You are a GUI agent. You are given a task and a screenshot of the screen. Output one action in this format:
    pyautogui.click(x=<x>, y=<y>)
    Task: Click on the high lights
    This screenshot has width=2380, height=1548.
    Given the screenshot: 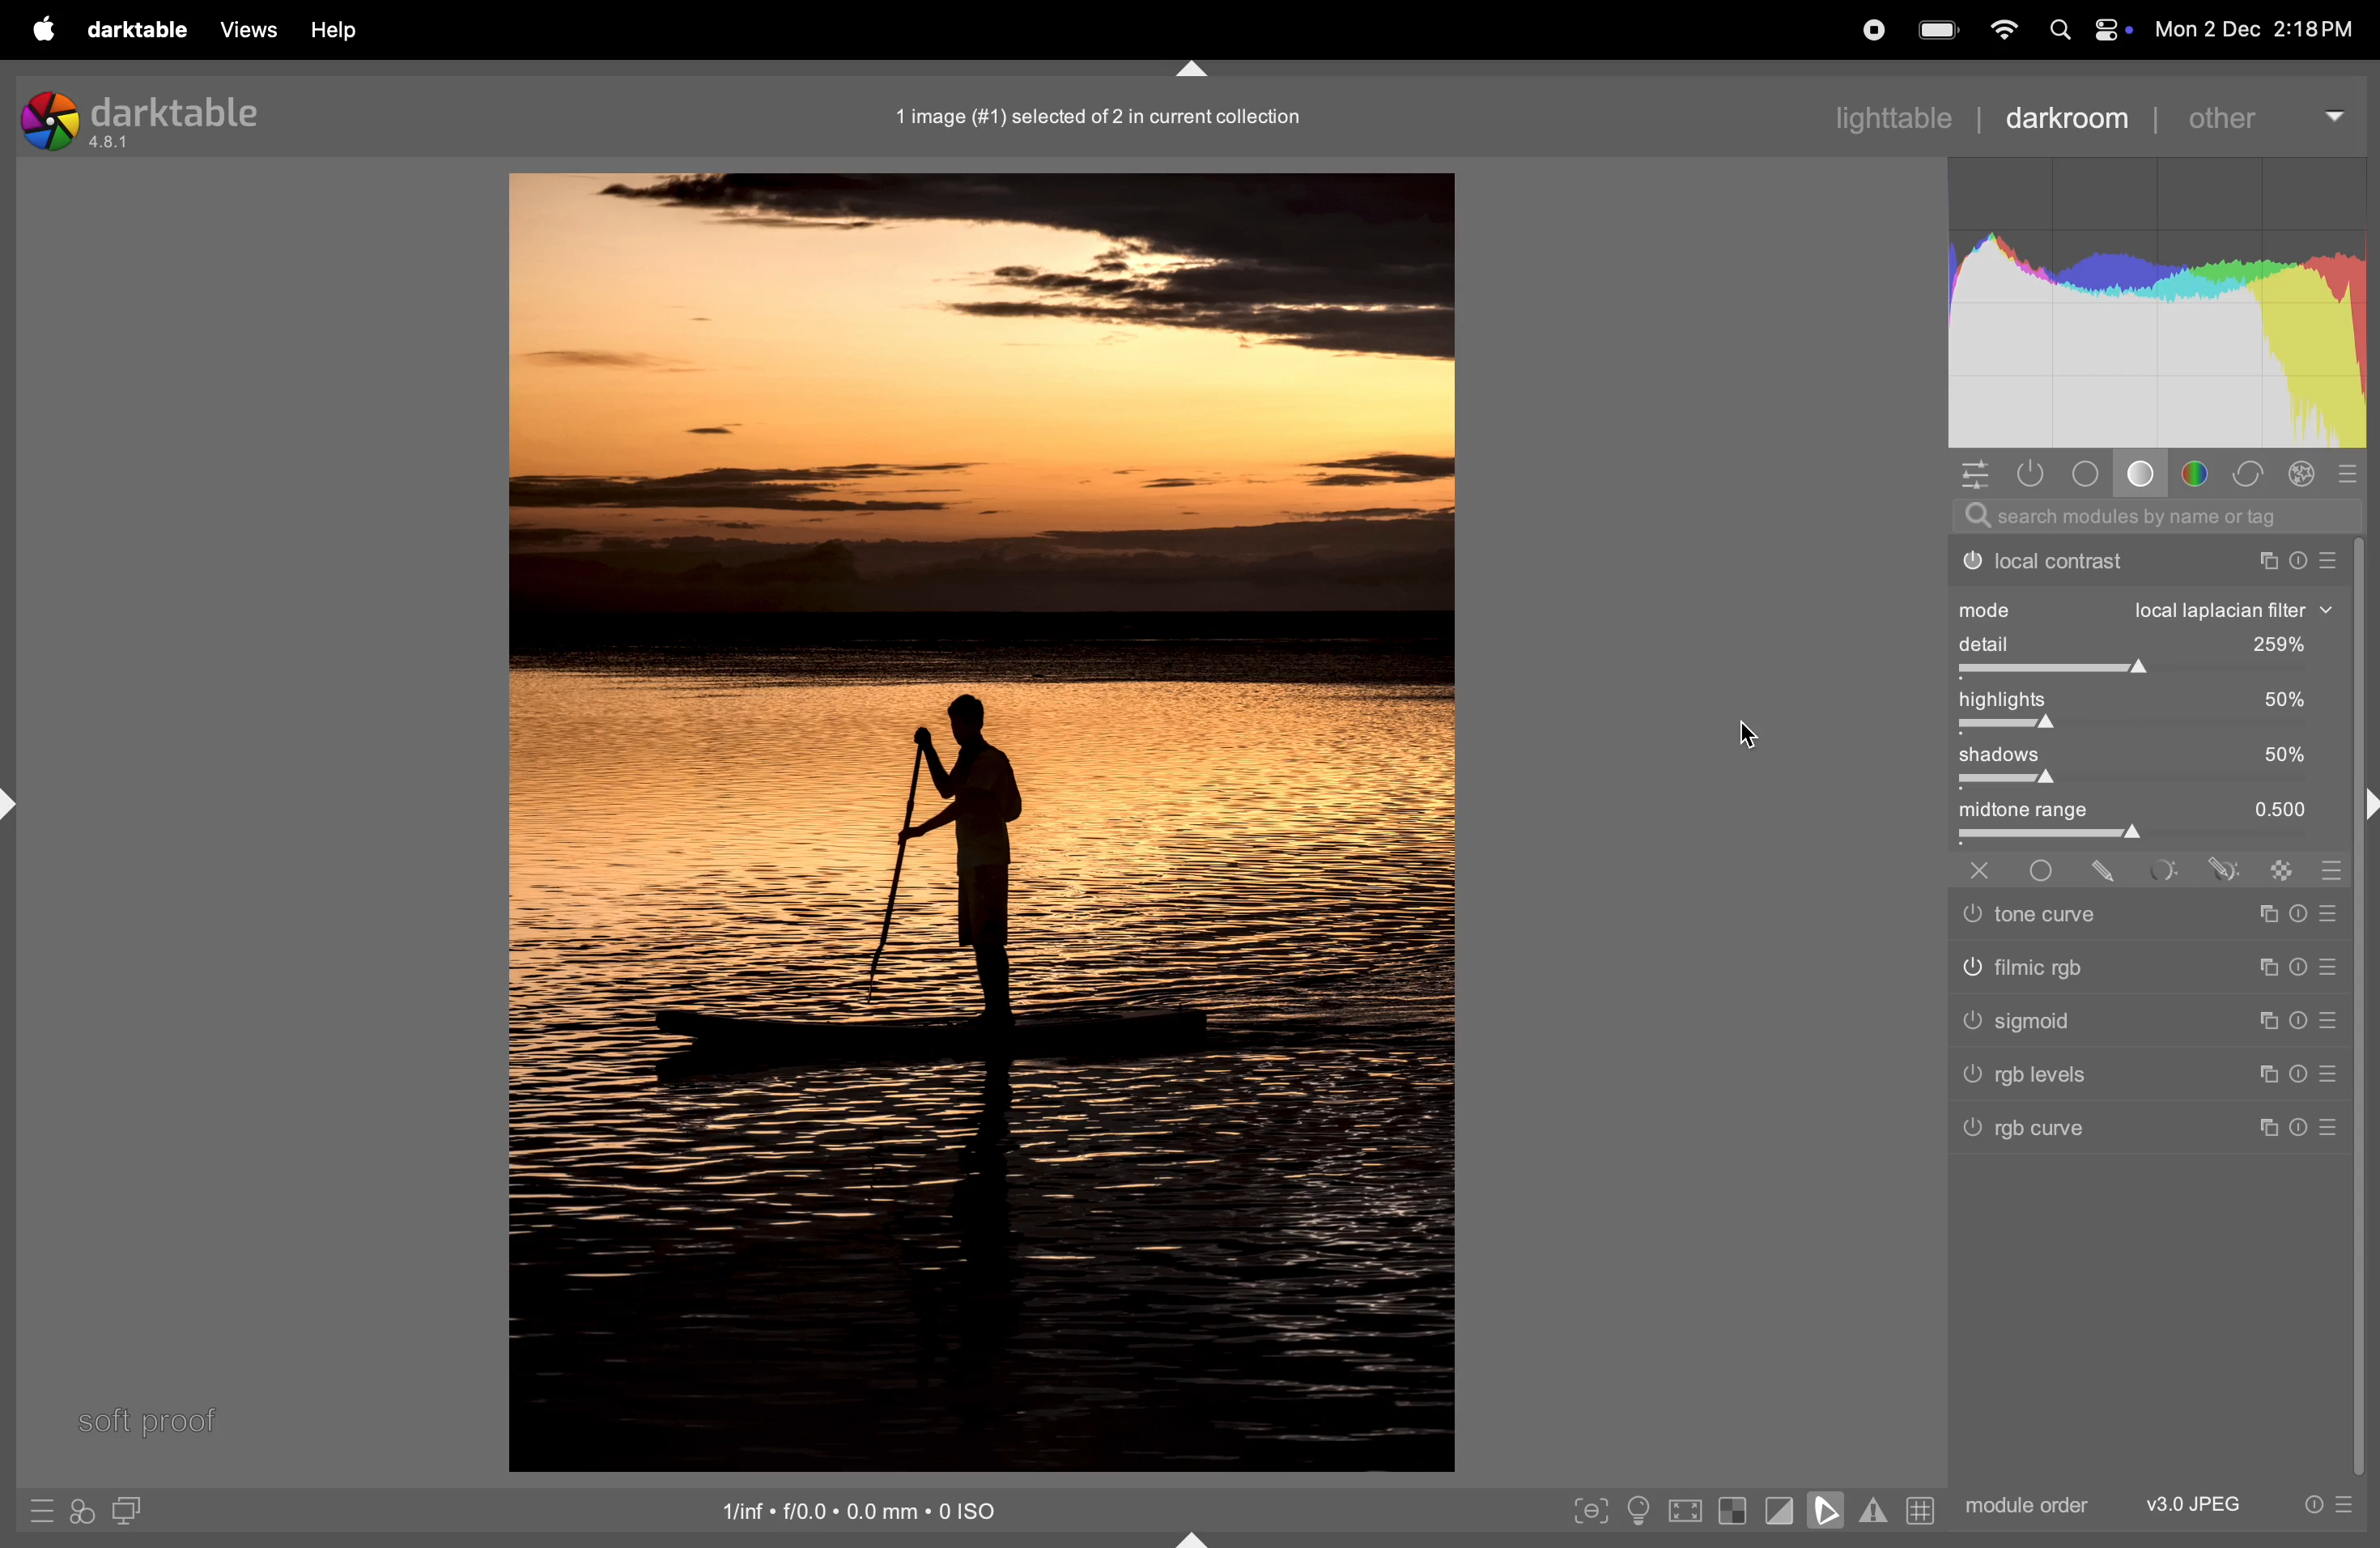 What is the action you would take?
    pyautogui.click(x=2151, y=702)
    